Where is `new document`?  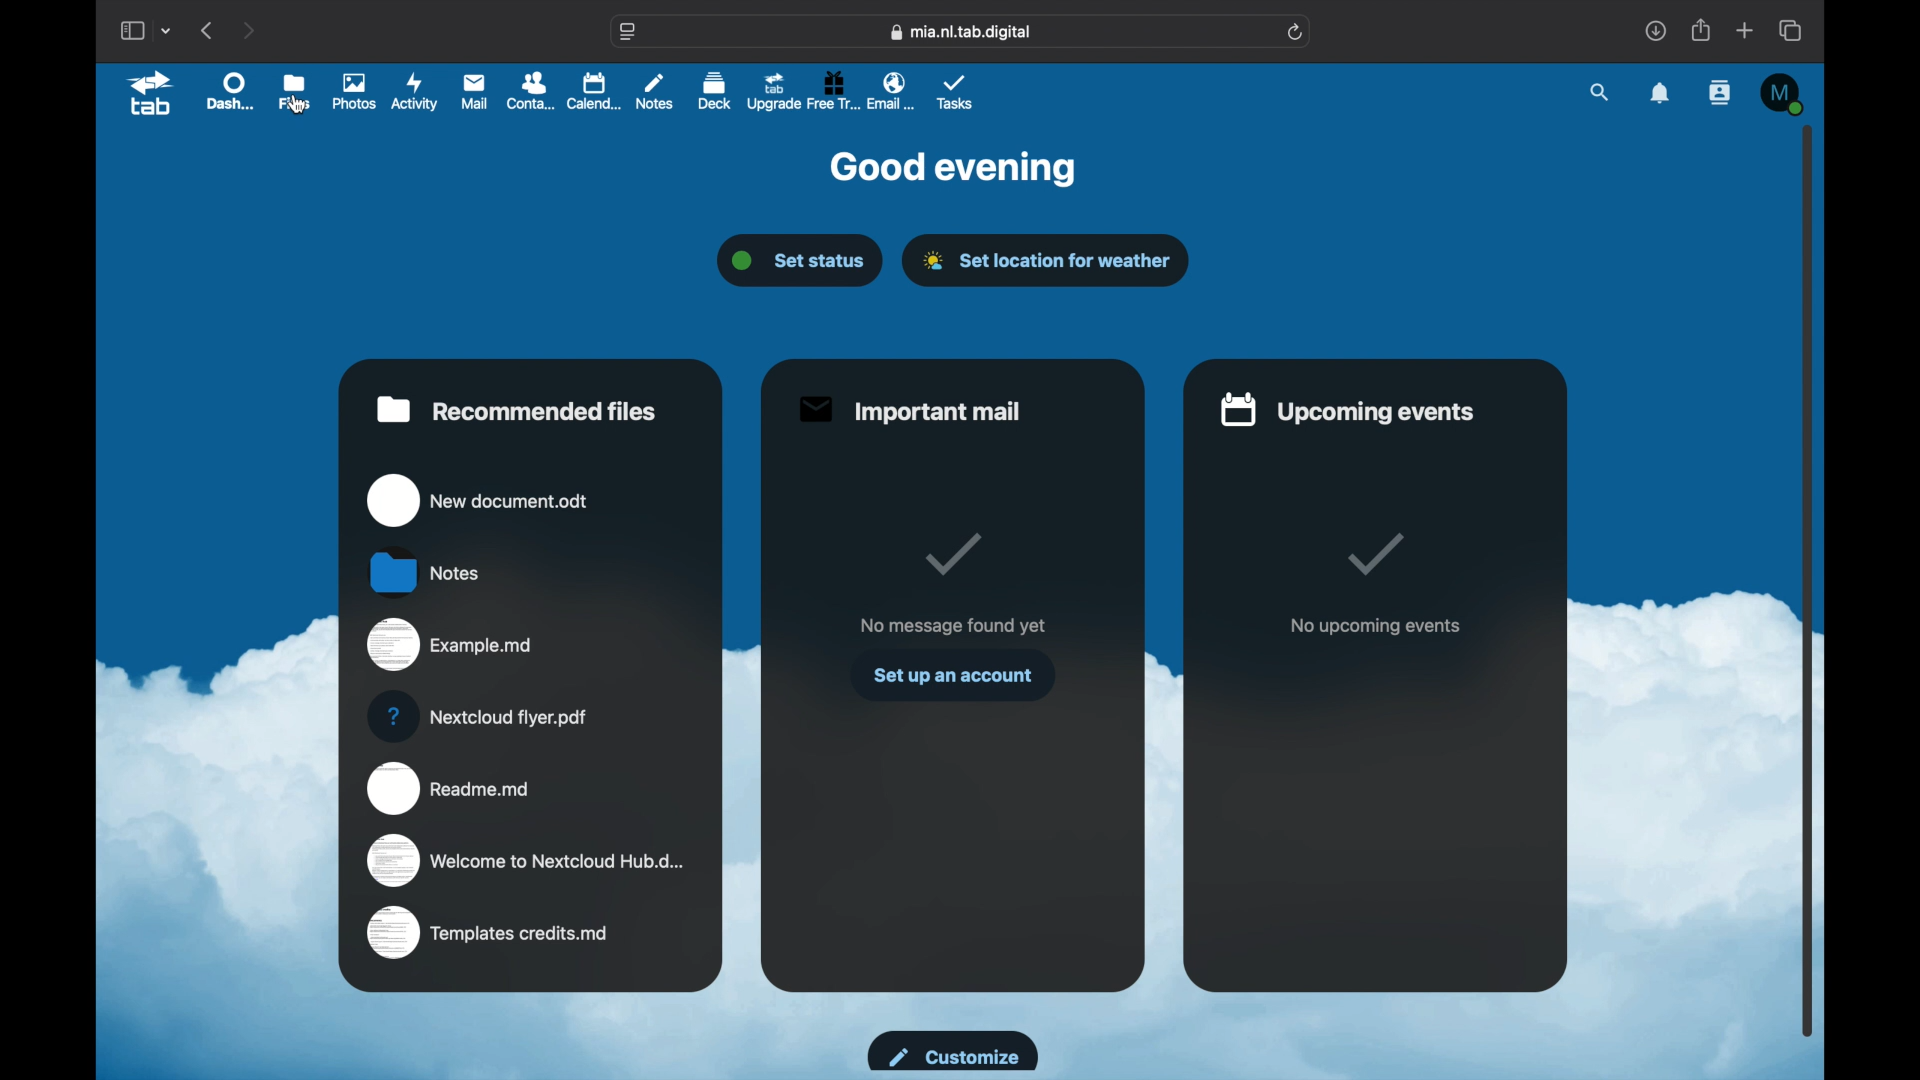
new document is located at coordinates (480, 502).